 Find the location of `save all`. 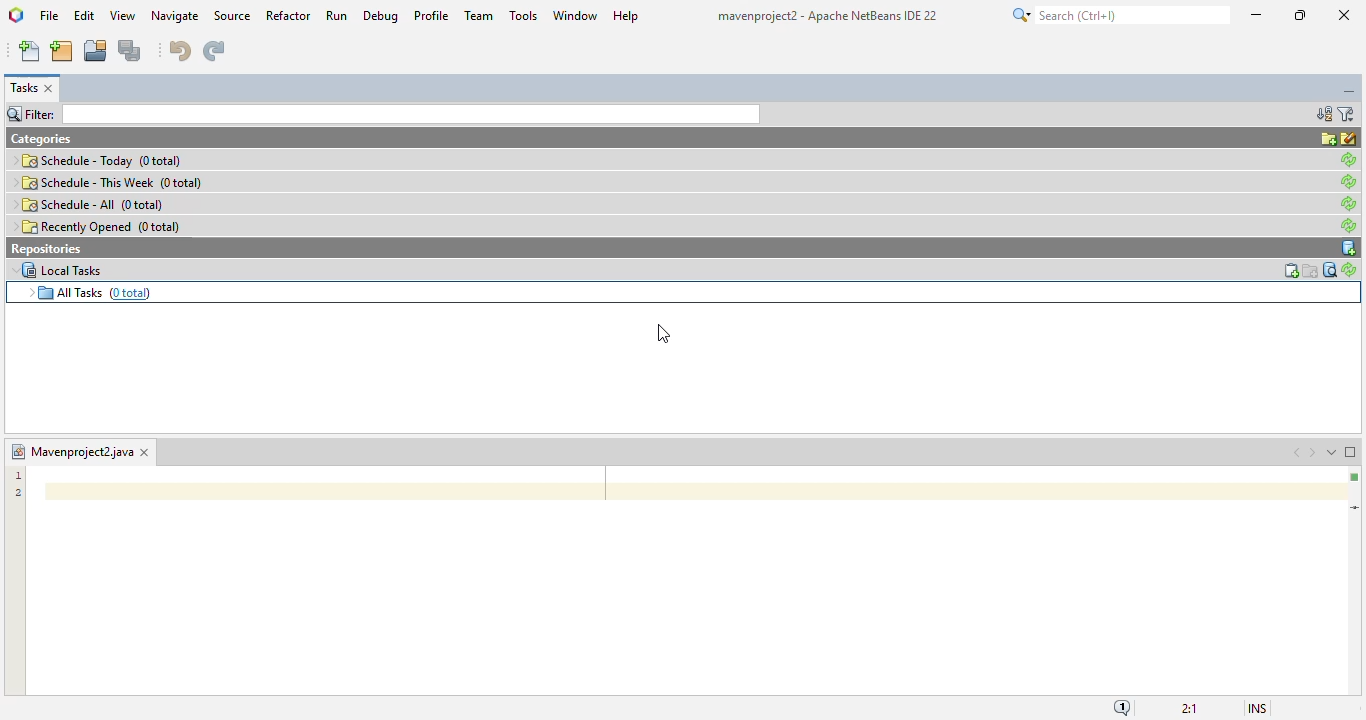

save all is located at coordinates (130, 51).